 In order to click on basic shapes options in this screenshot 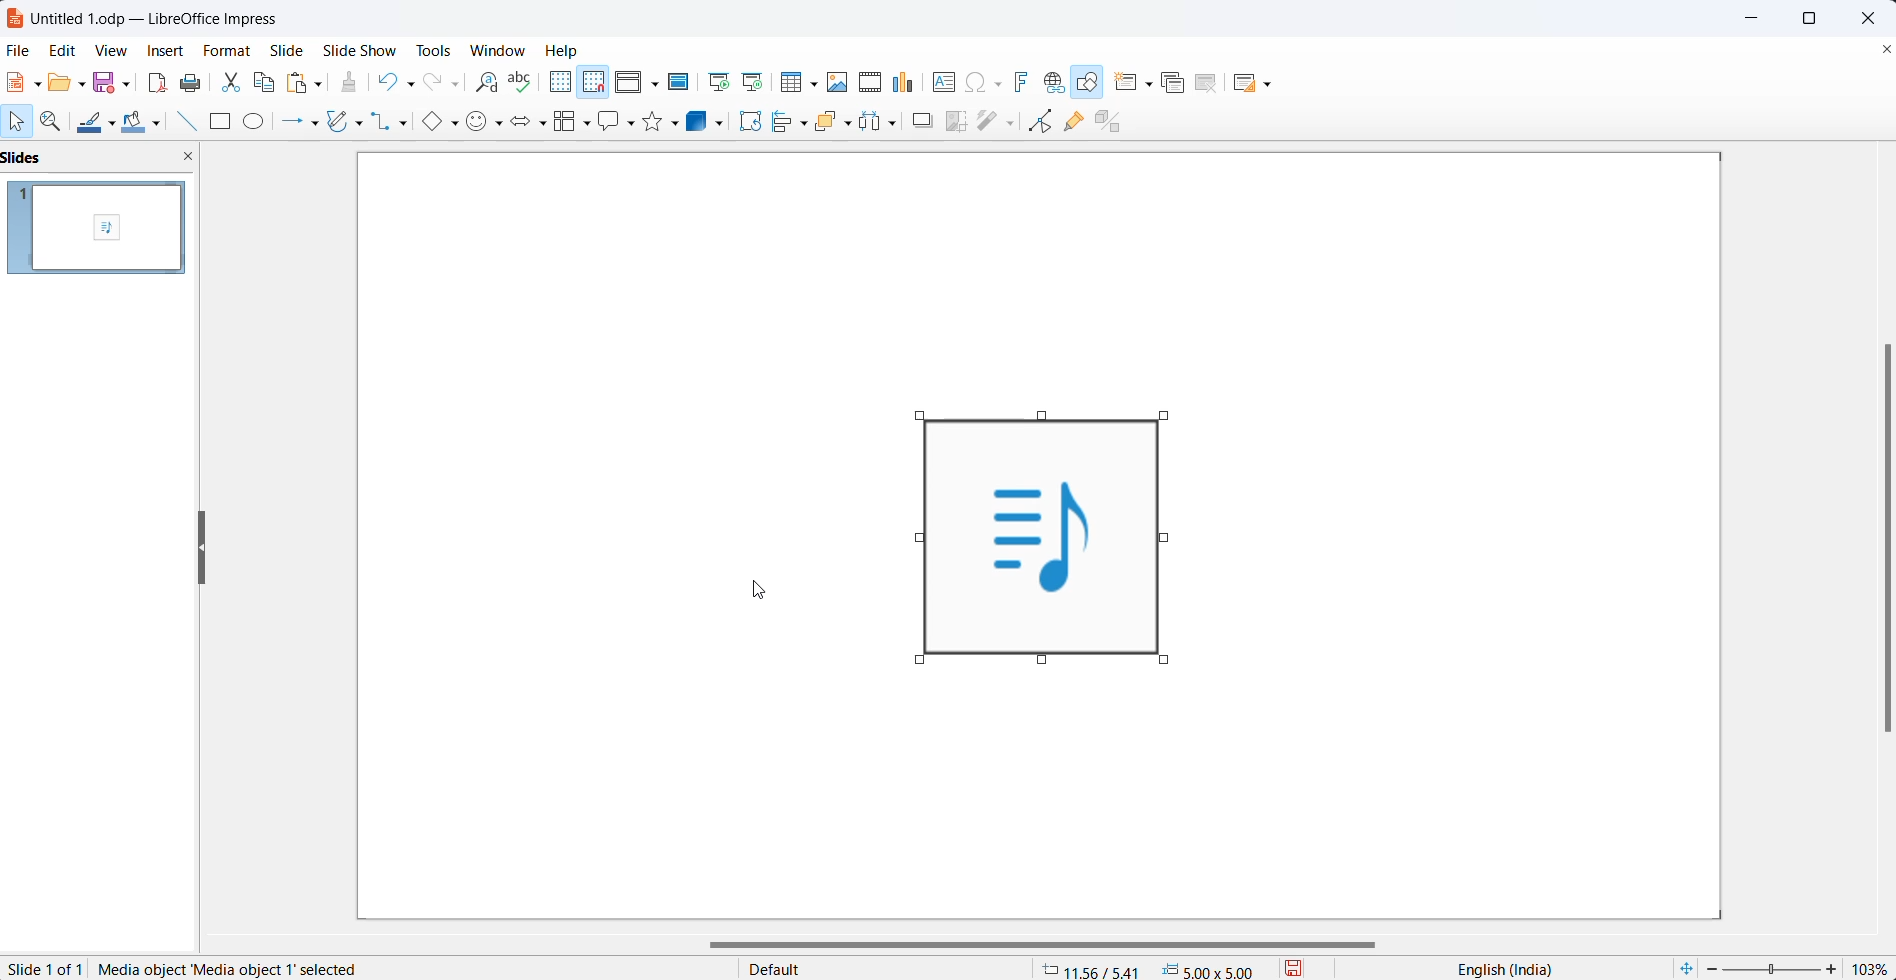, I will do `click(453, 125)`.